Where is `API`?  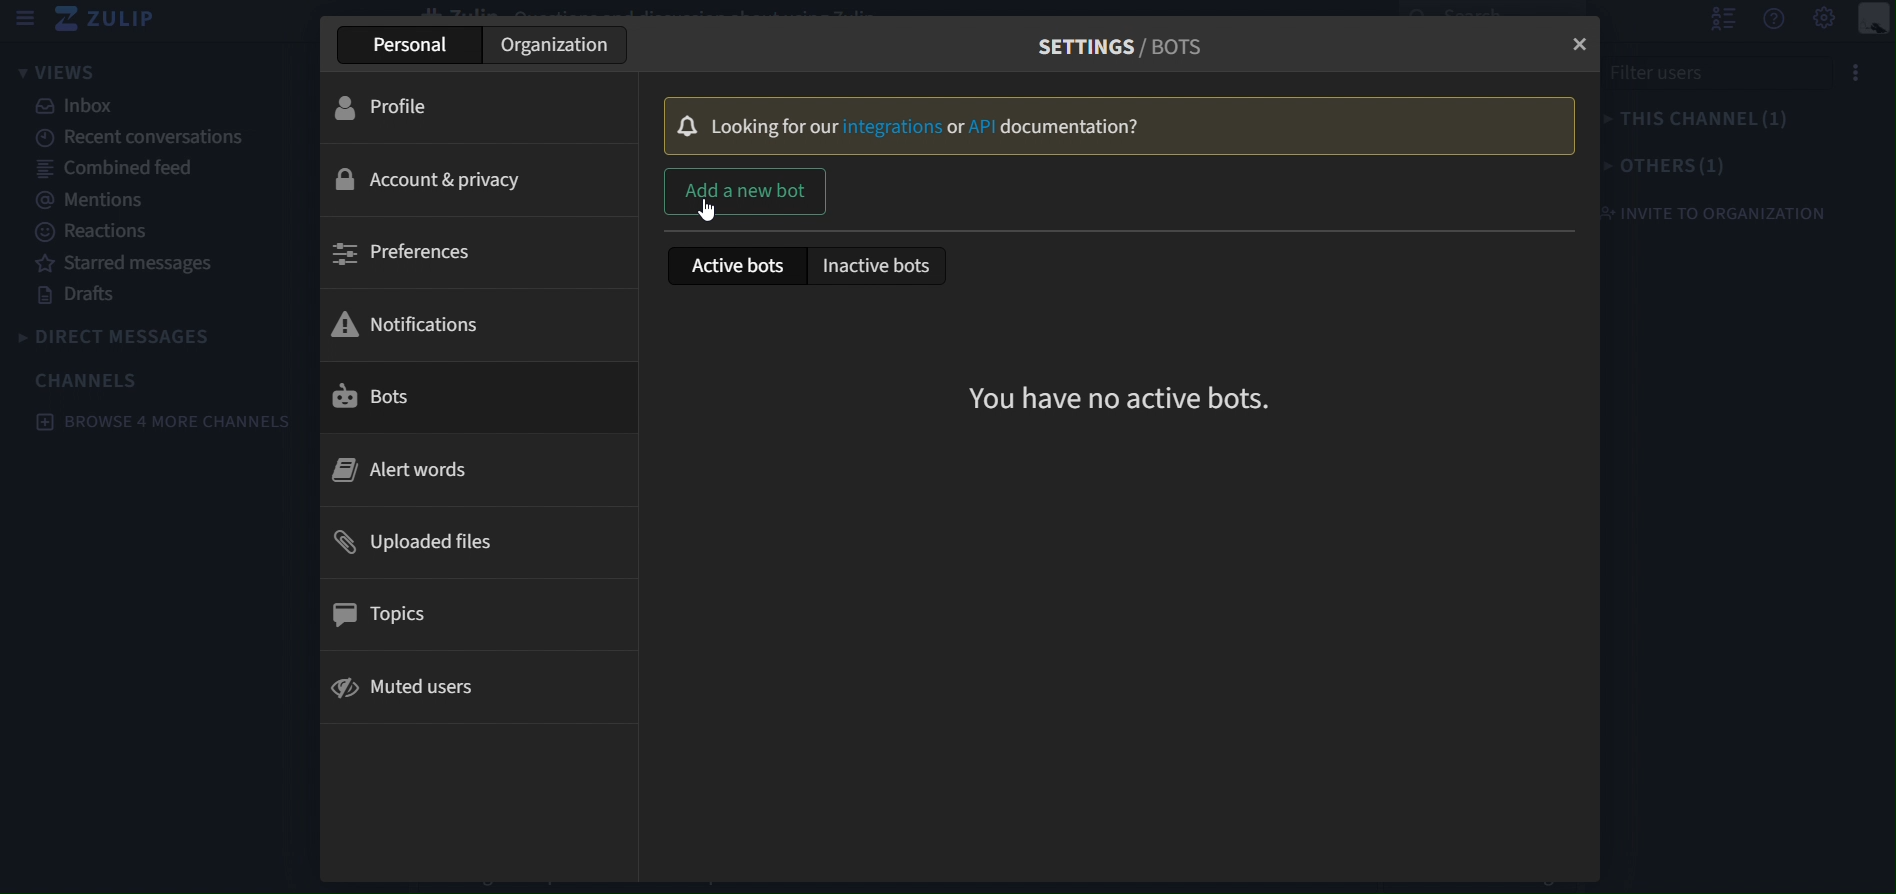
API is located at coordinates (984, 127).